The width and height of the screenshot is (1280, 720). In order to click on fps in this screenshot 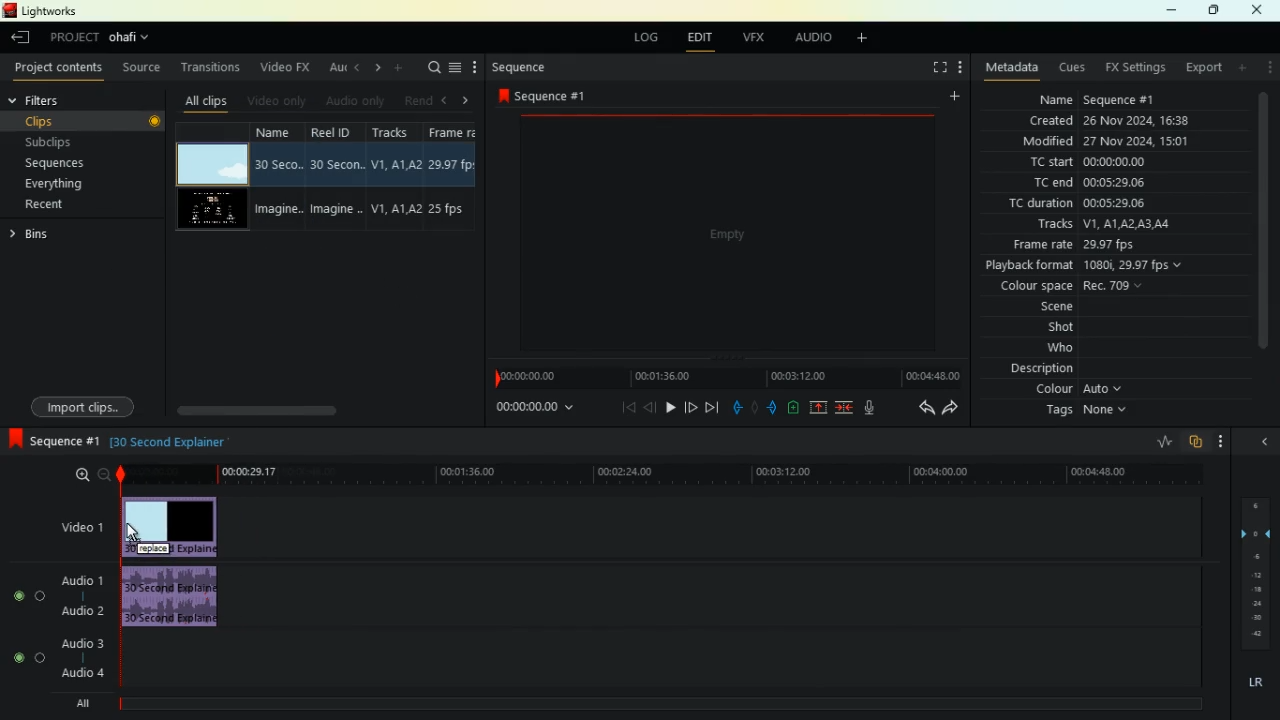, I will do `click(458, 176)`.